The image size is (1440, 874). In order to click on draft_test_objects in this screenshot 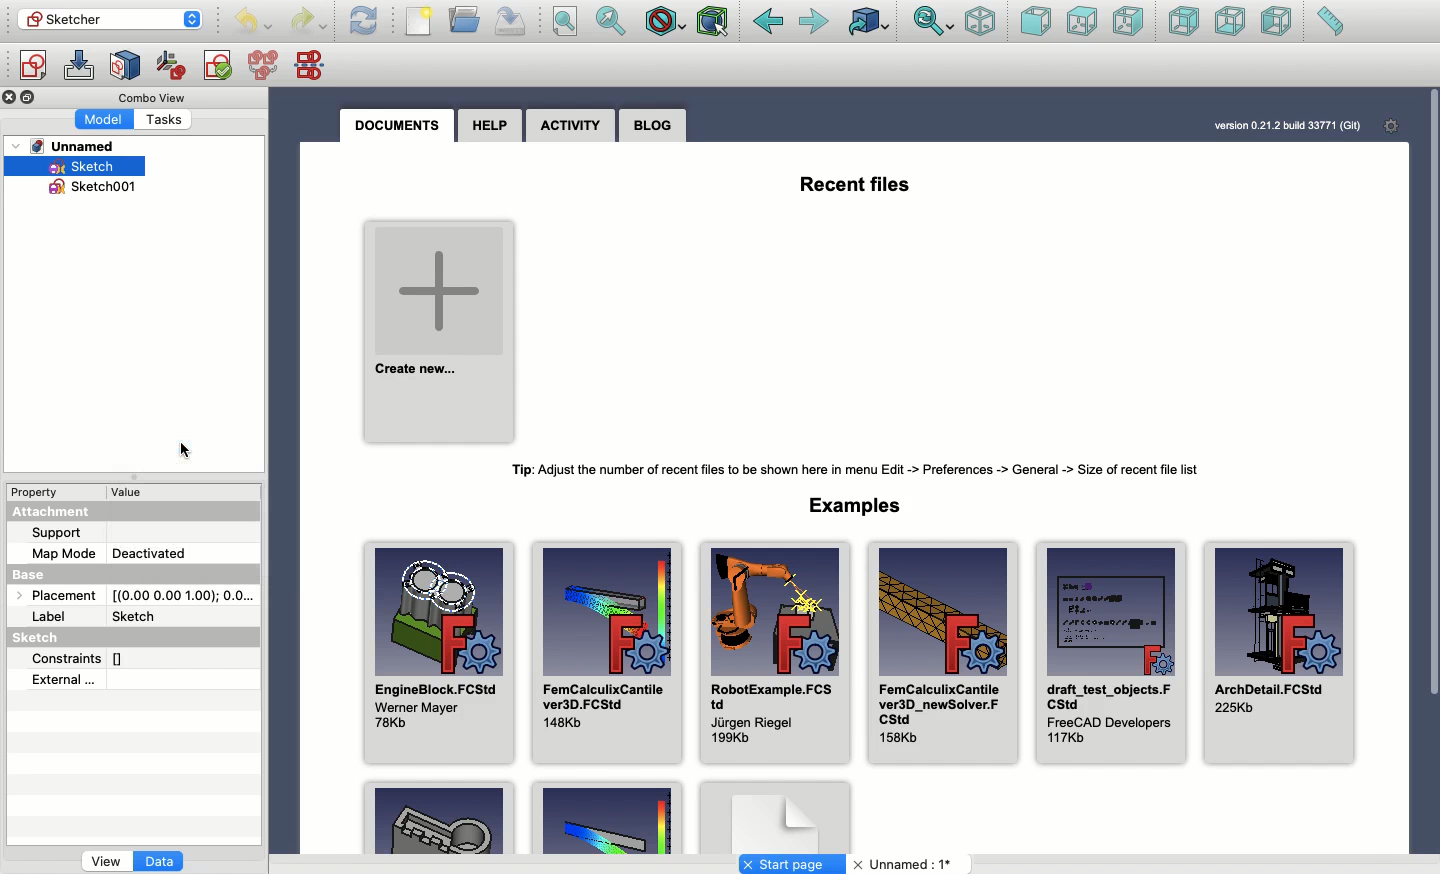, I will do `click(1110, 650)`.